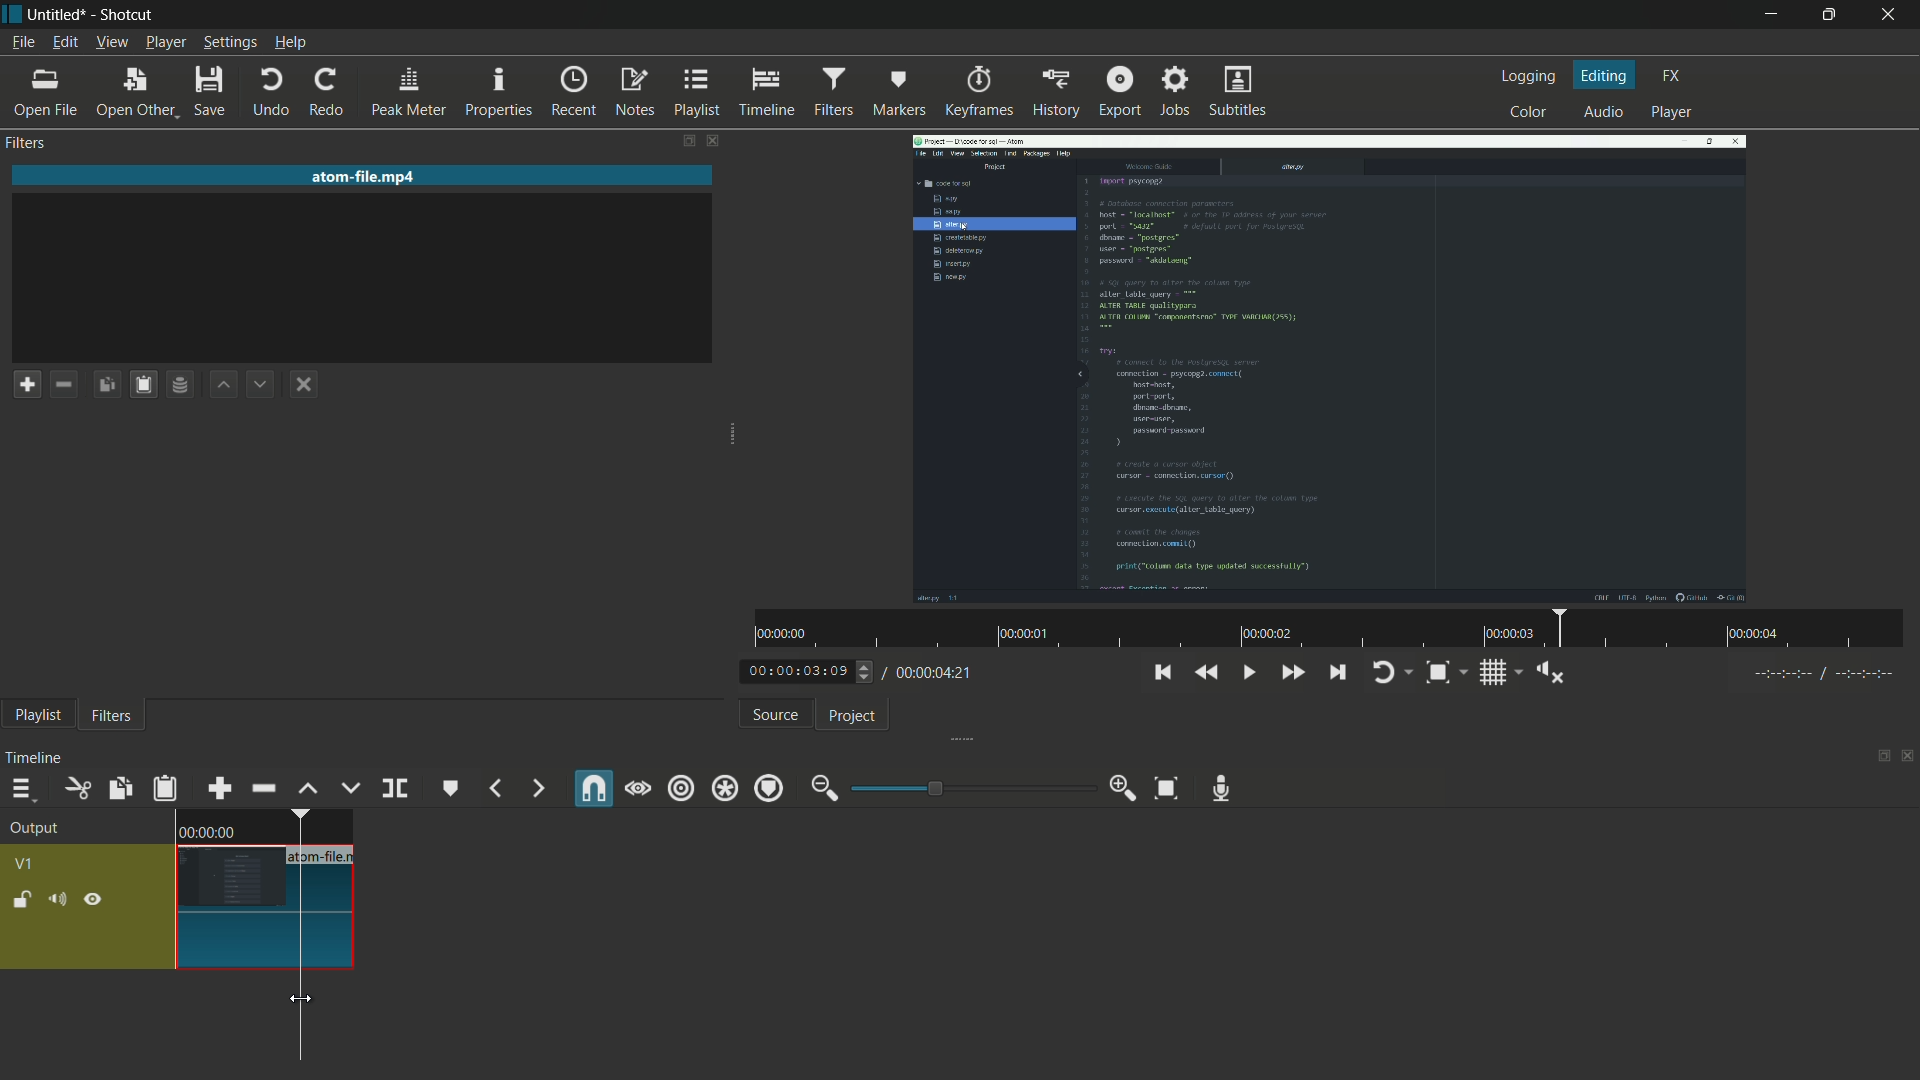  I want to click on zoom out, so click(824, 785).